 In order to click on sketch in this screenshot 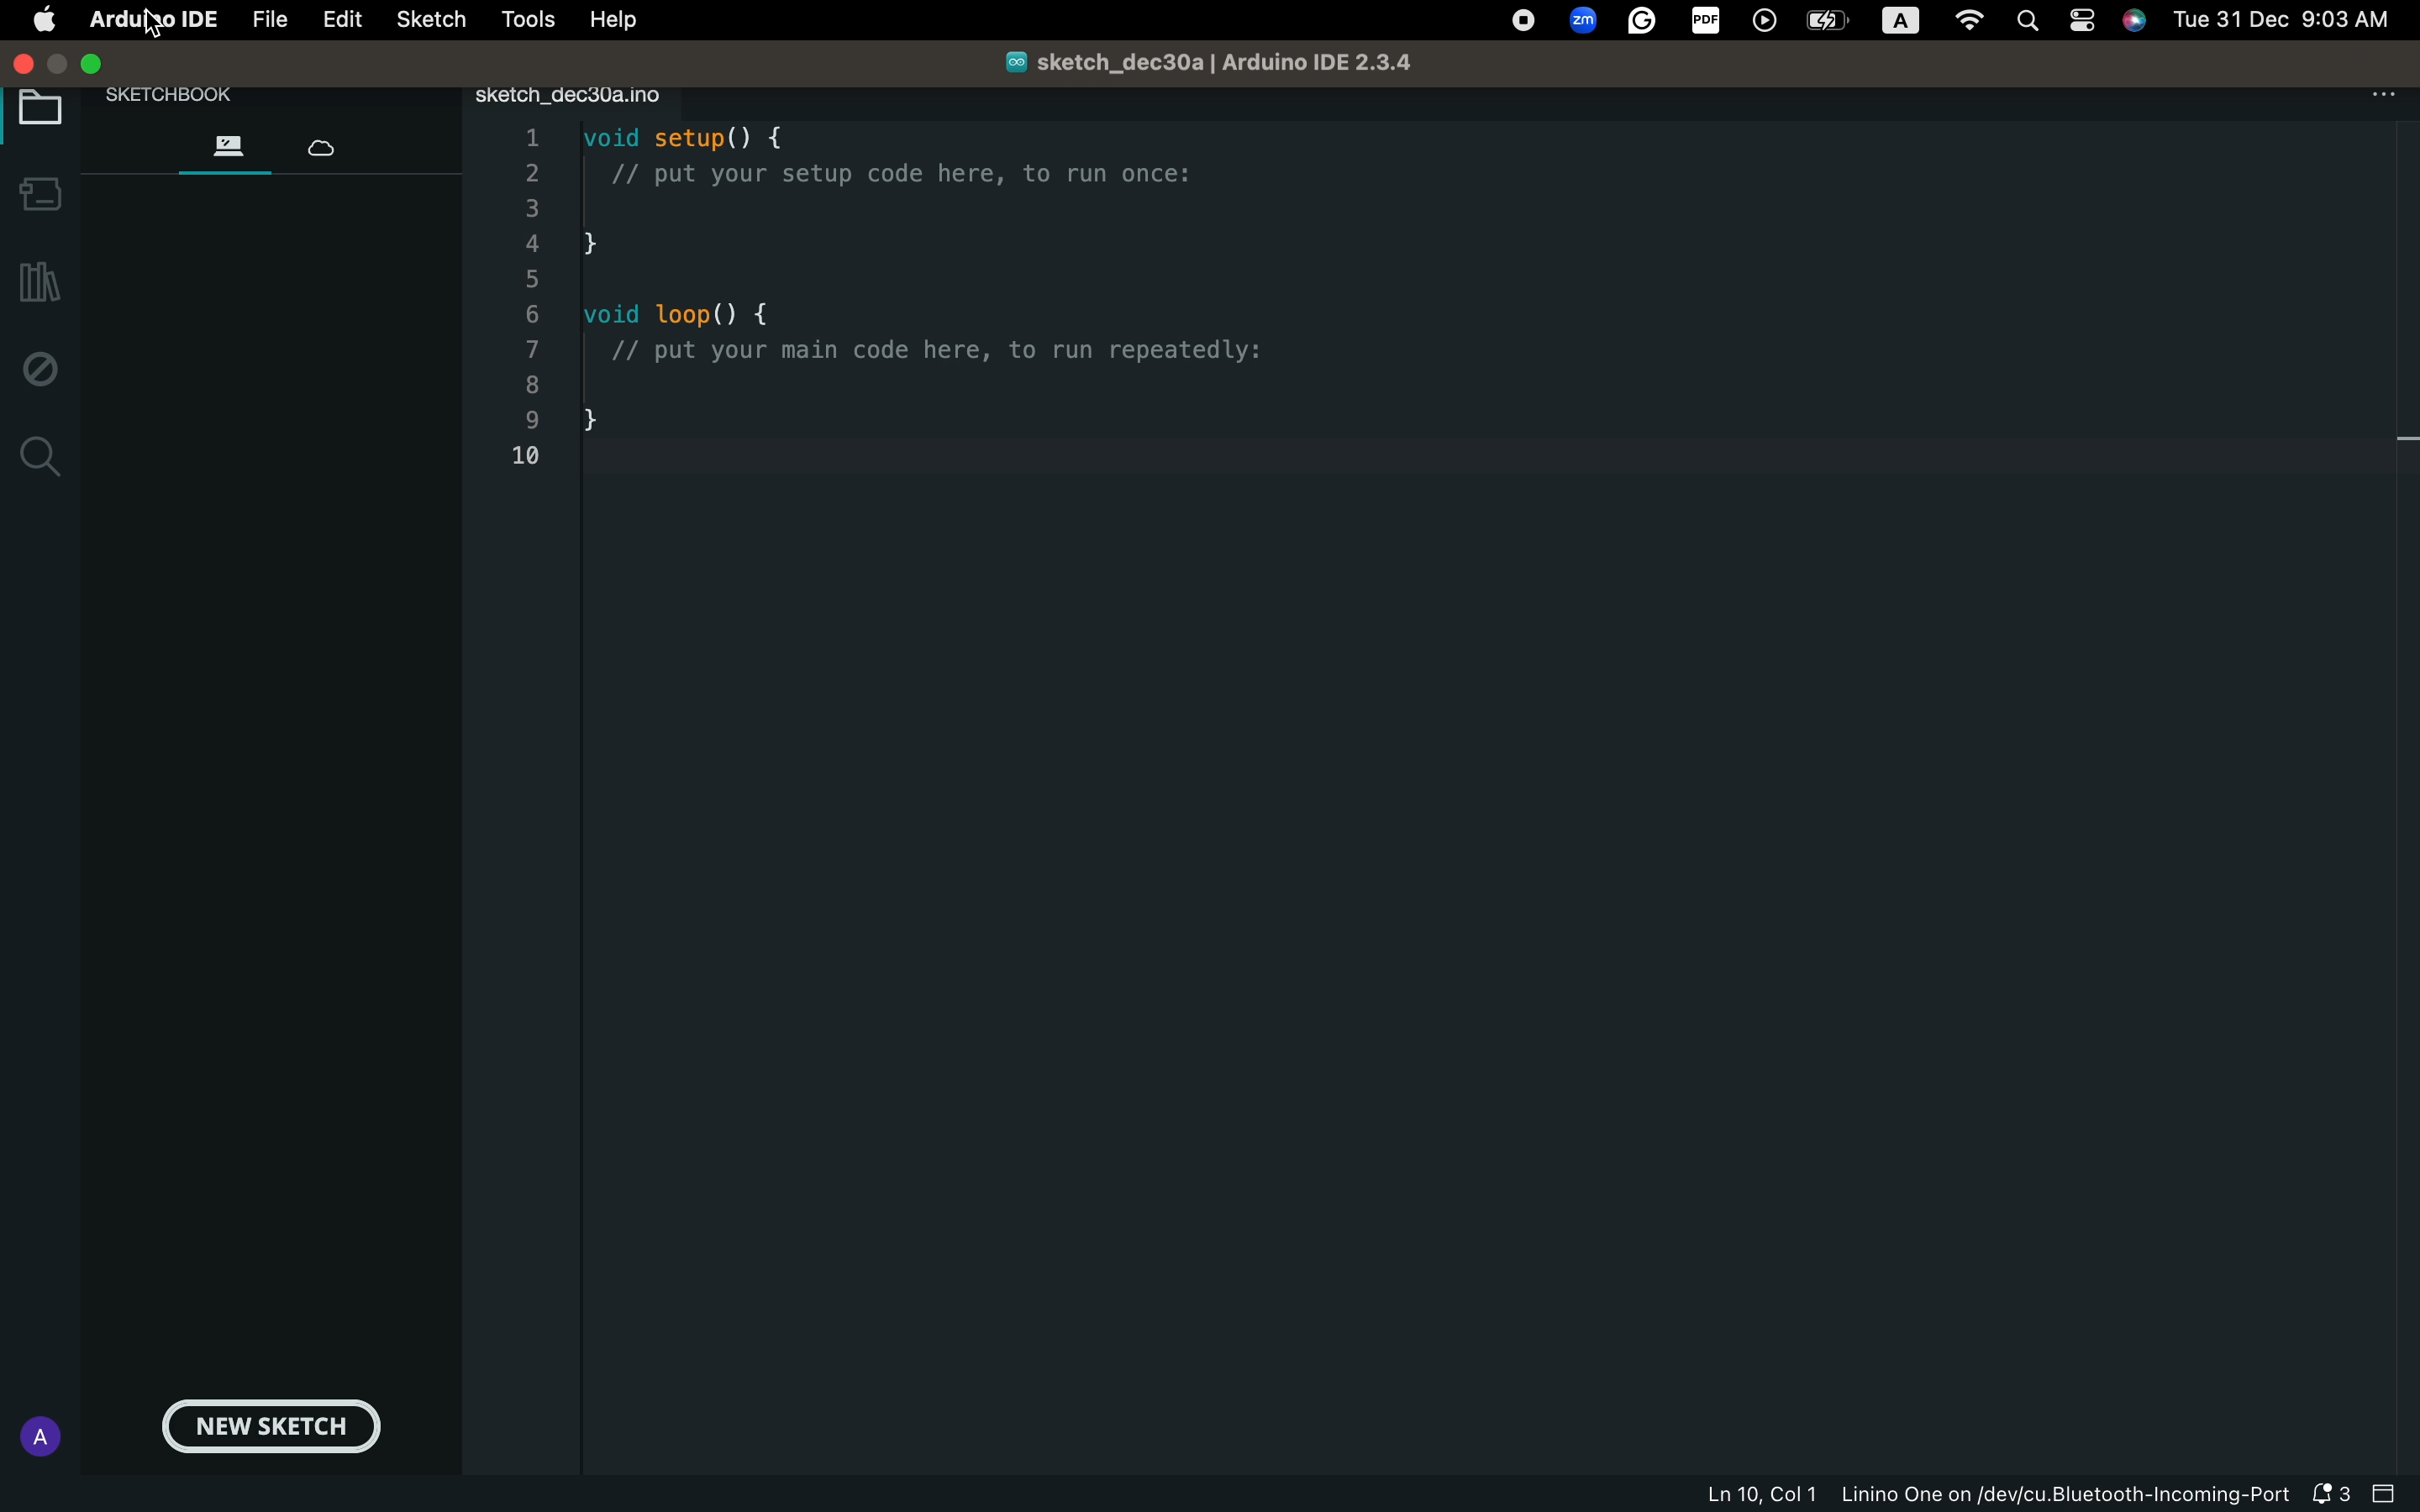, I will do `click(430, 21)`.